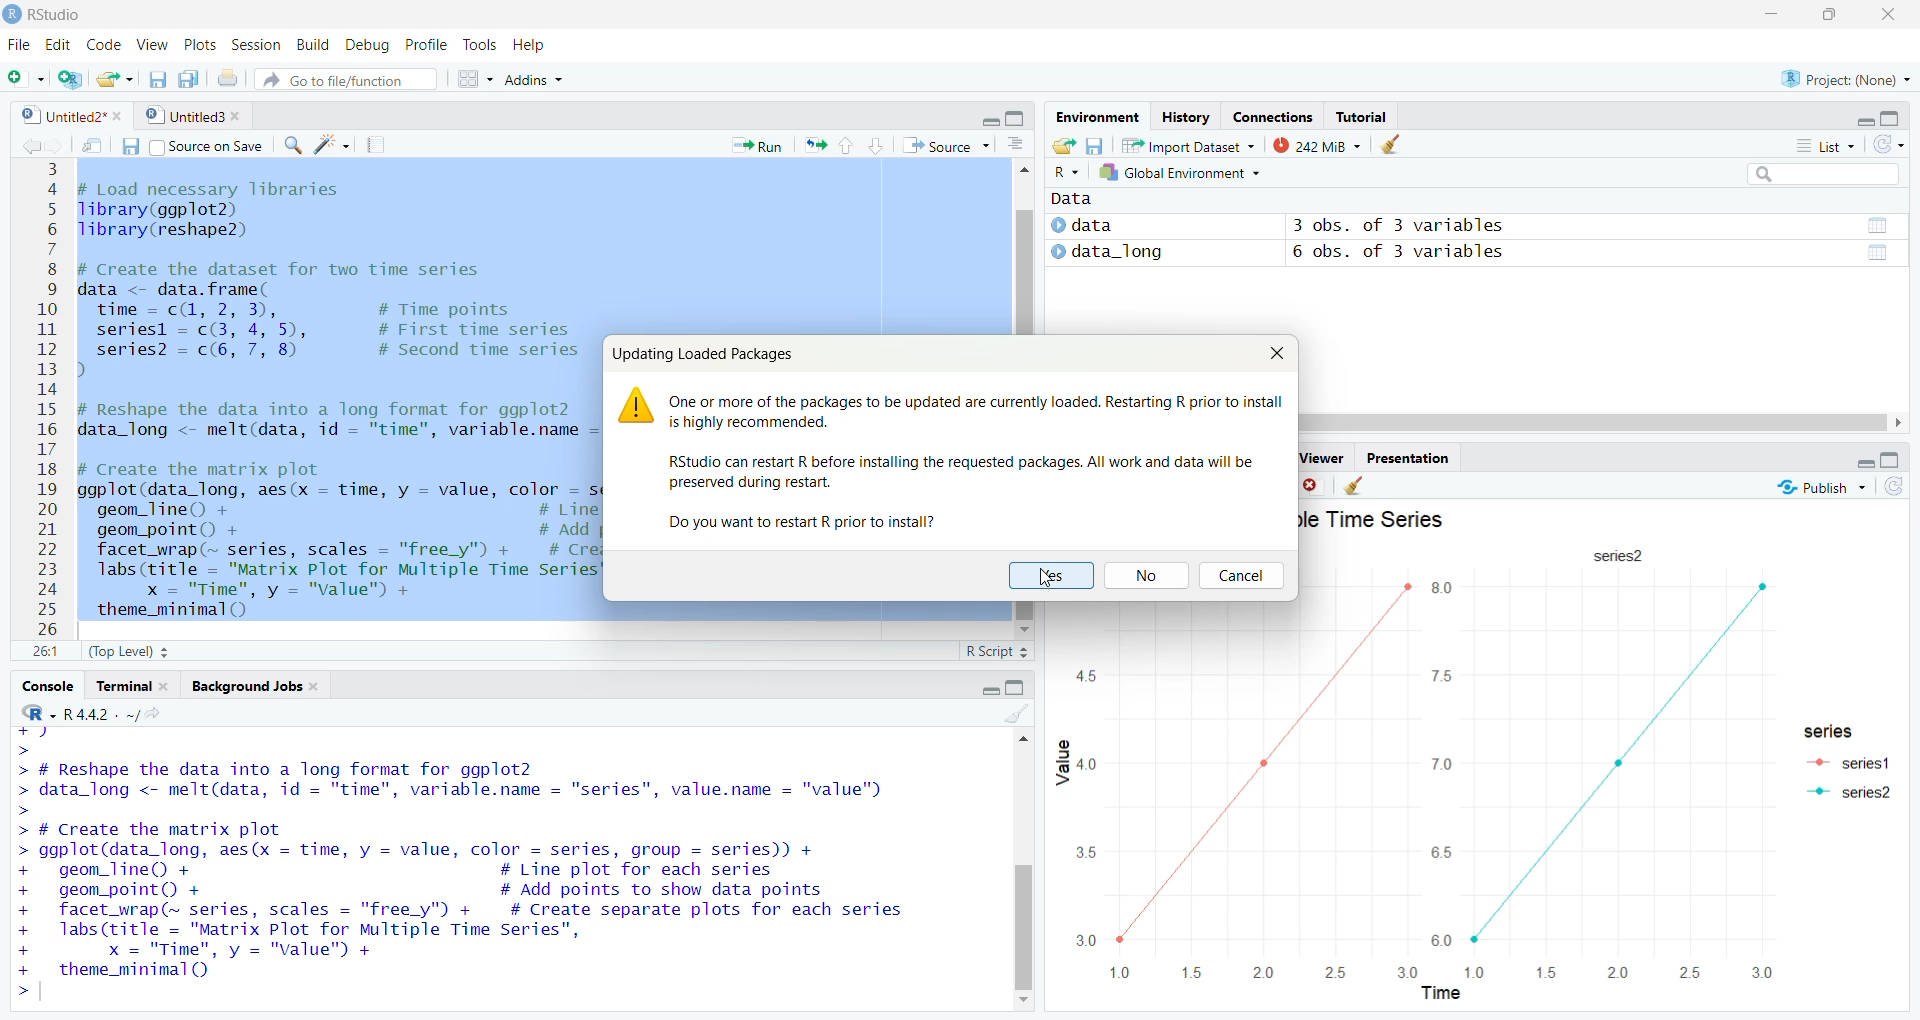 Image resolution: width=1920 pixels, height=1020 pixels. I want to click on move back, so click(31, 144).